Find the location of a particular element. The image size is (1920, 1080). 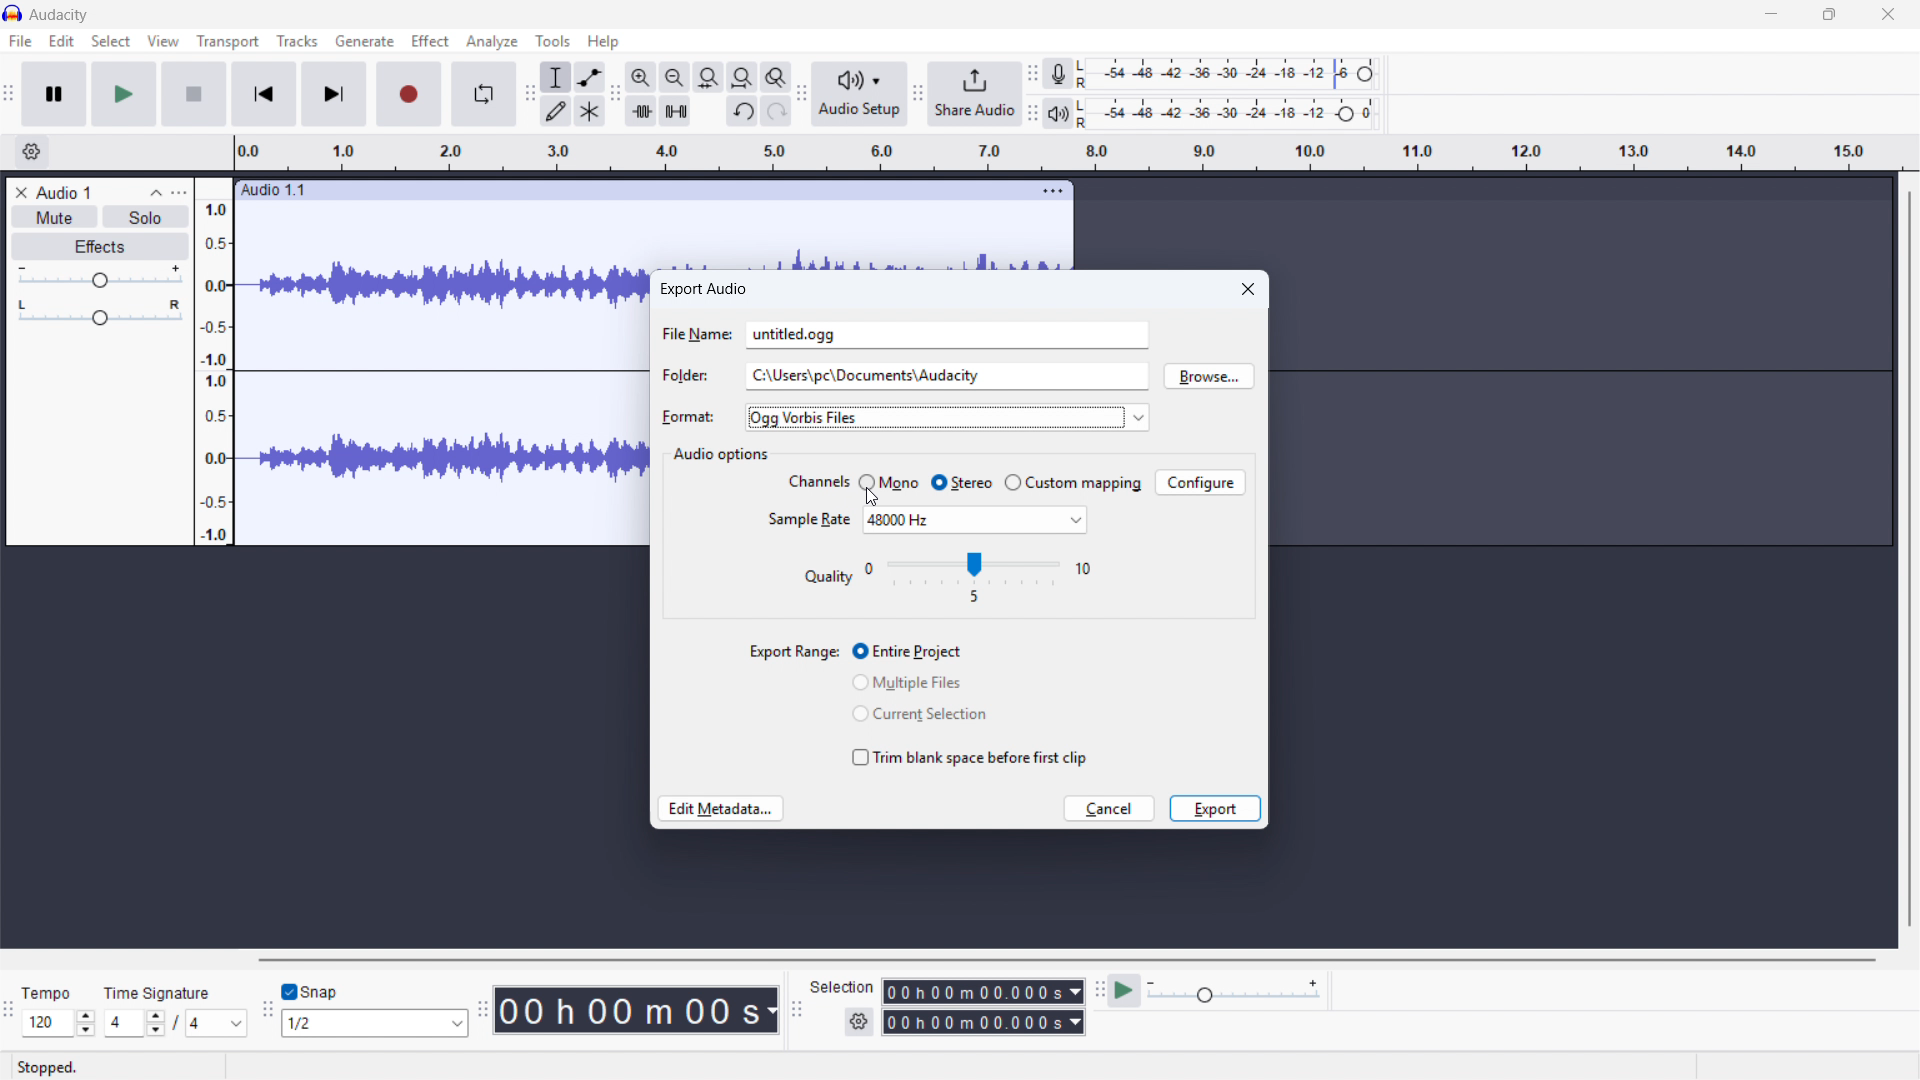

Transport  is located at coordinates (228, 42).